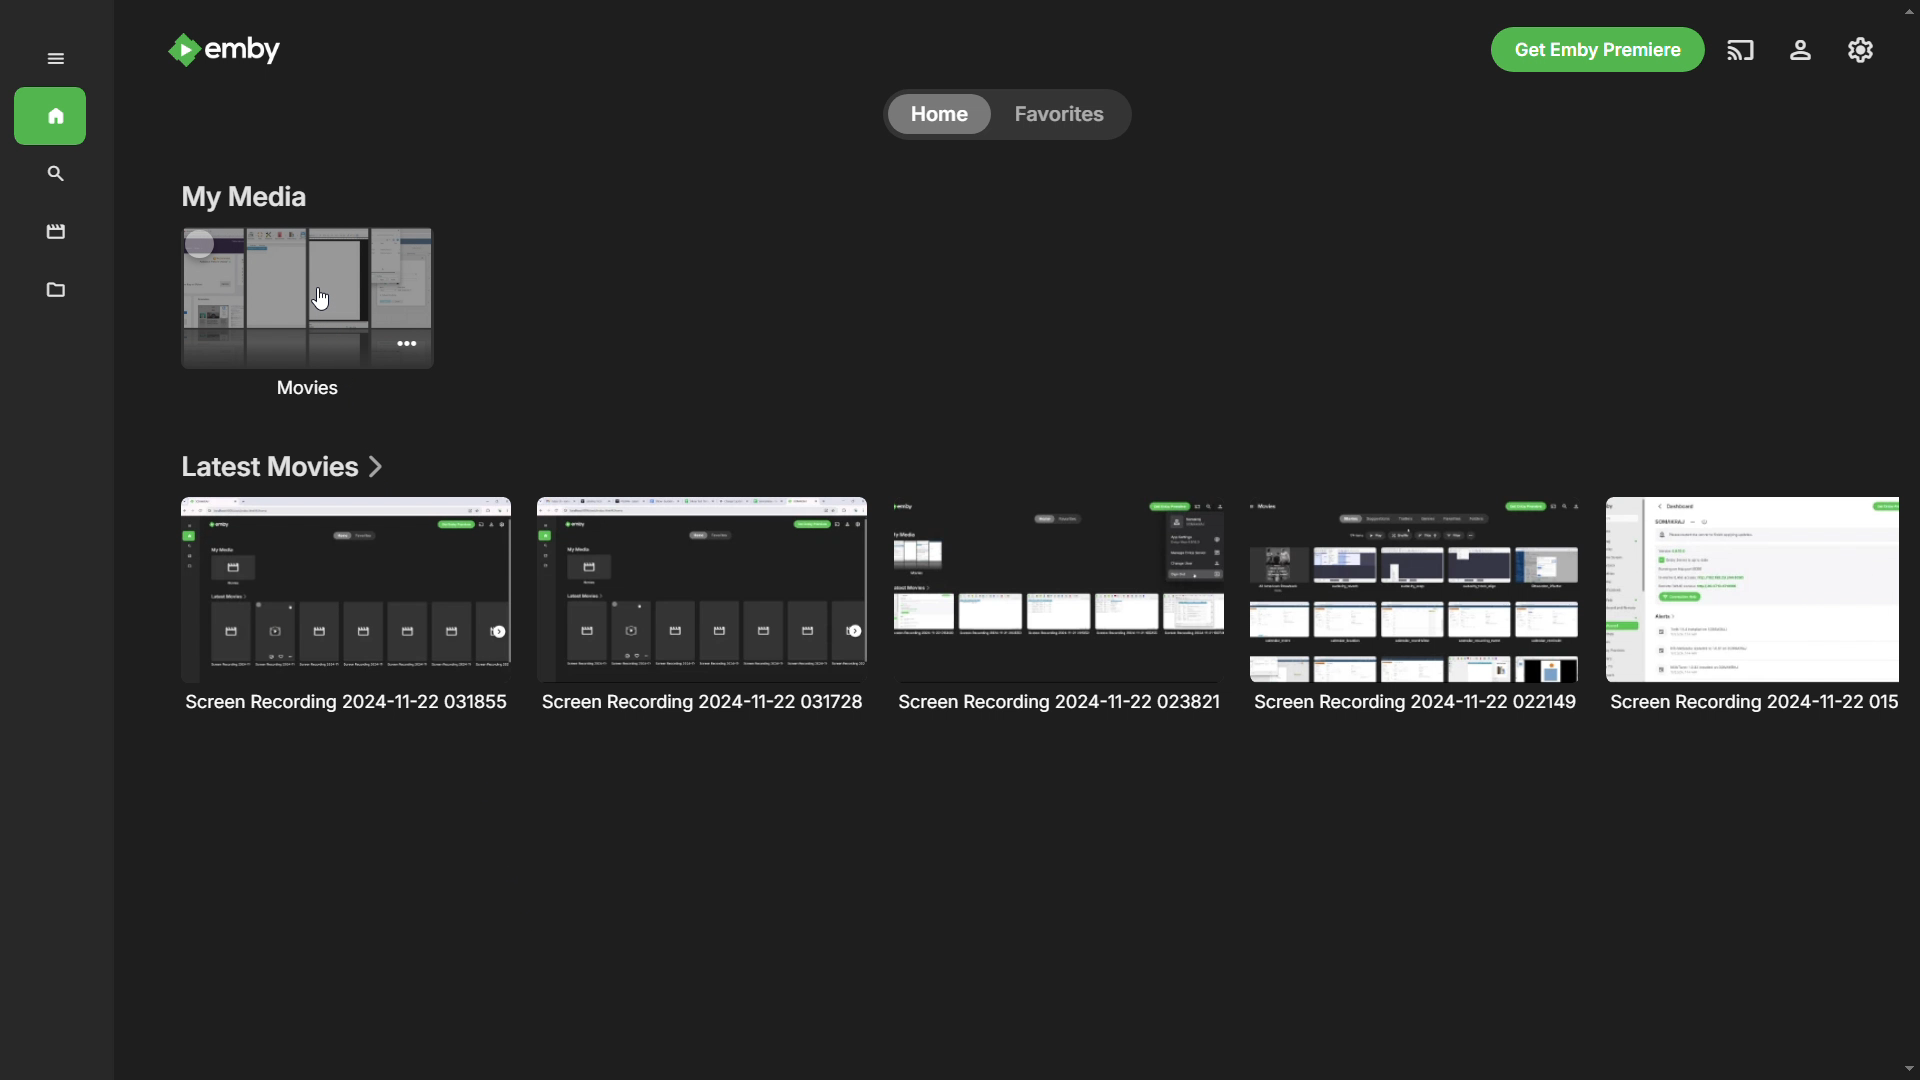 The height and width of the screenshot is (1080, 1920). I want to click on scroll down, so click(1908, 1068).